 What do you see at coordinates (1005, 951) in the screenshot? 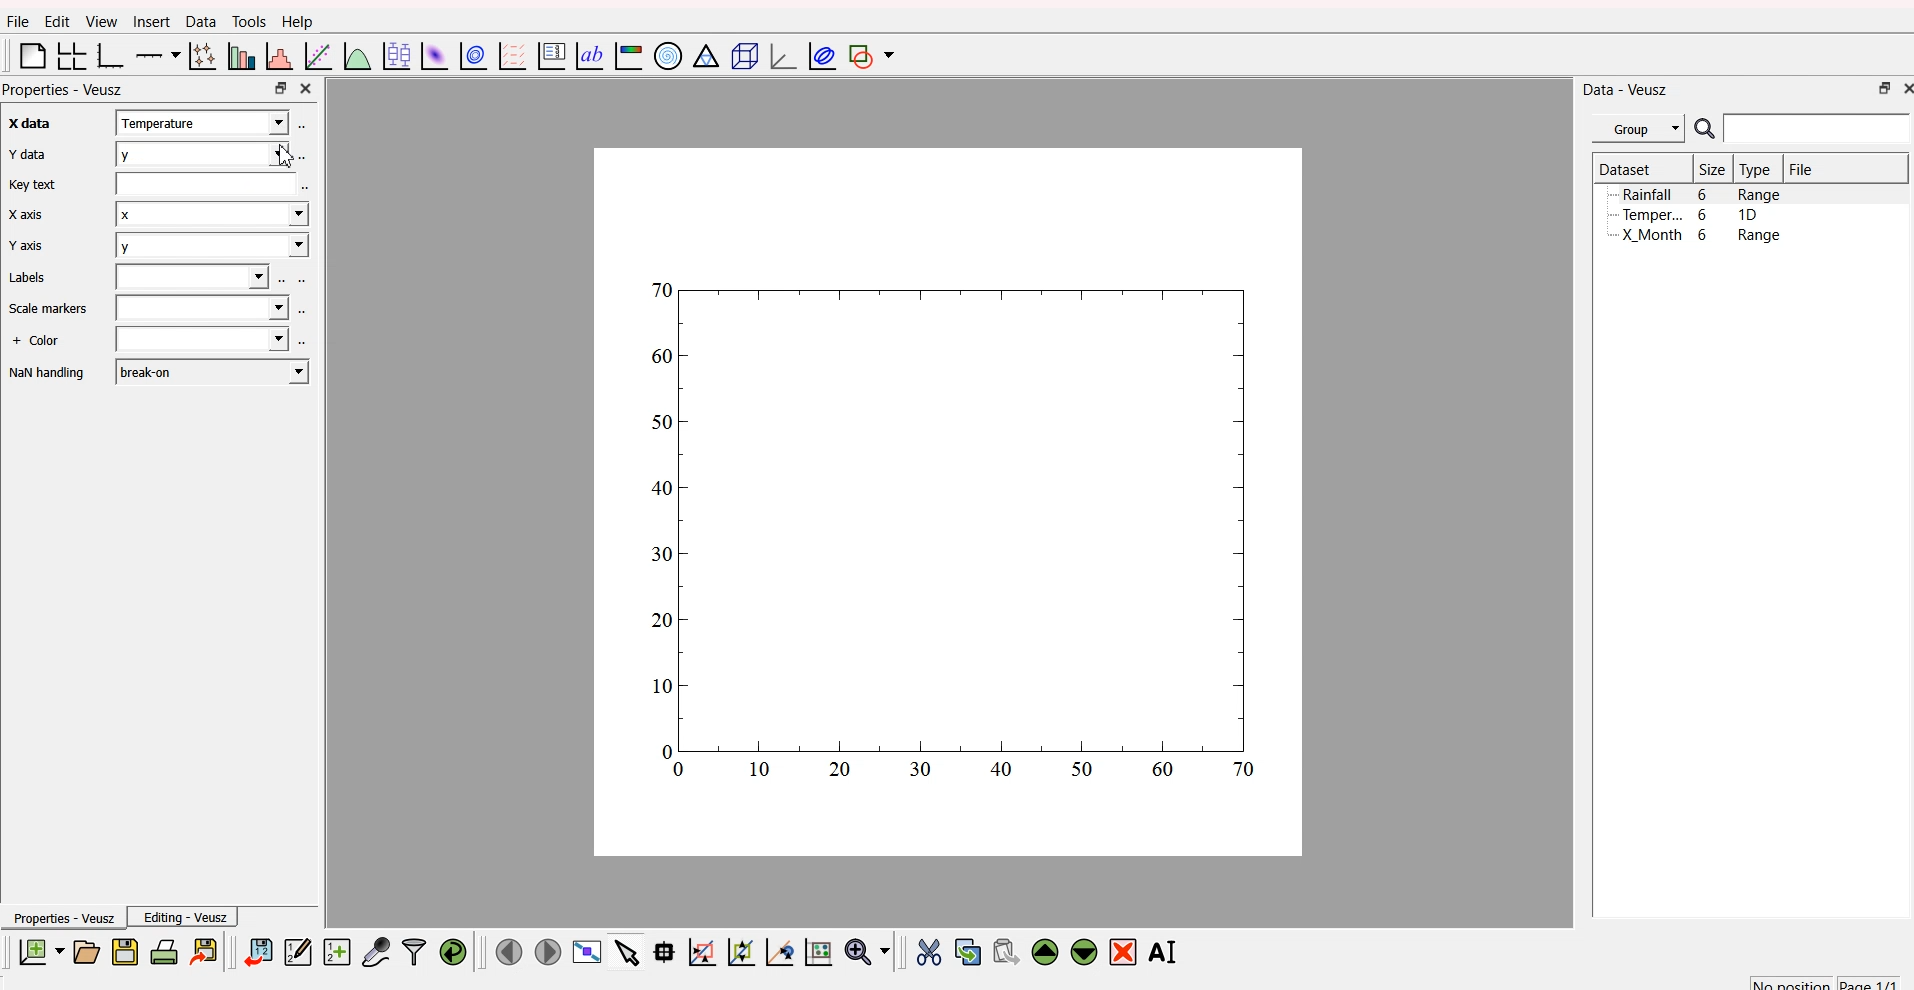
I see `paste the widget from the clipboard` at bounding box center [1005, 951].